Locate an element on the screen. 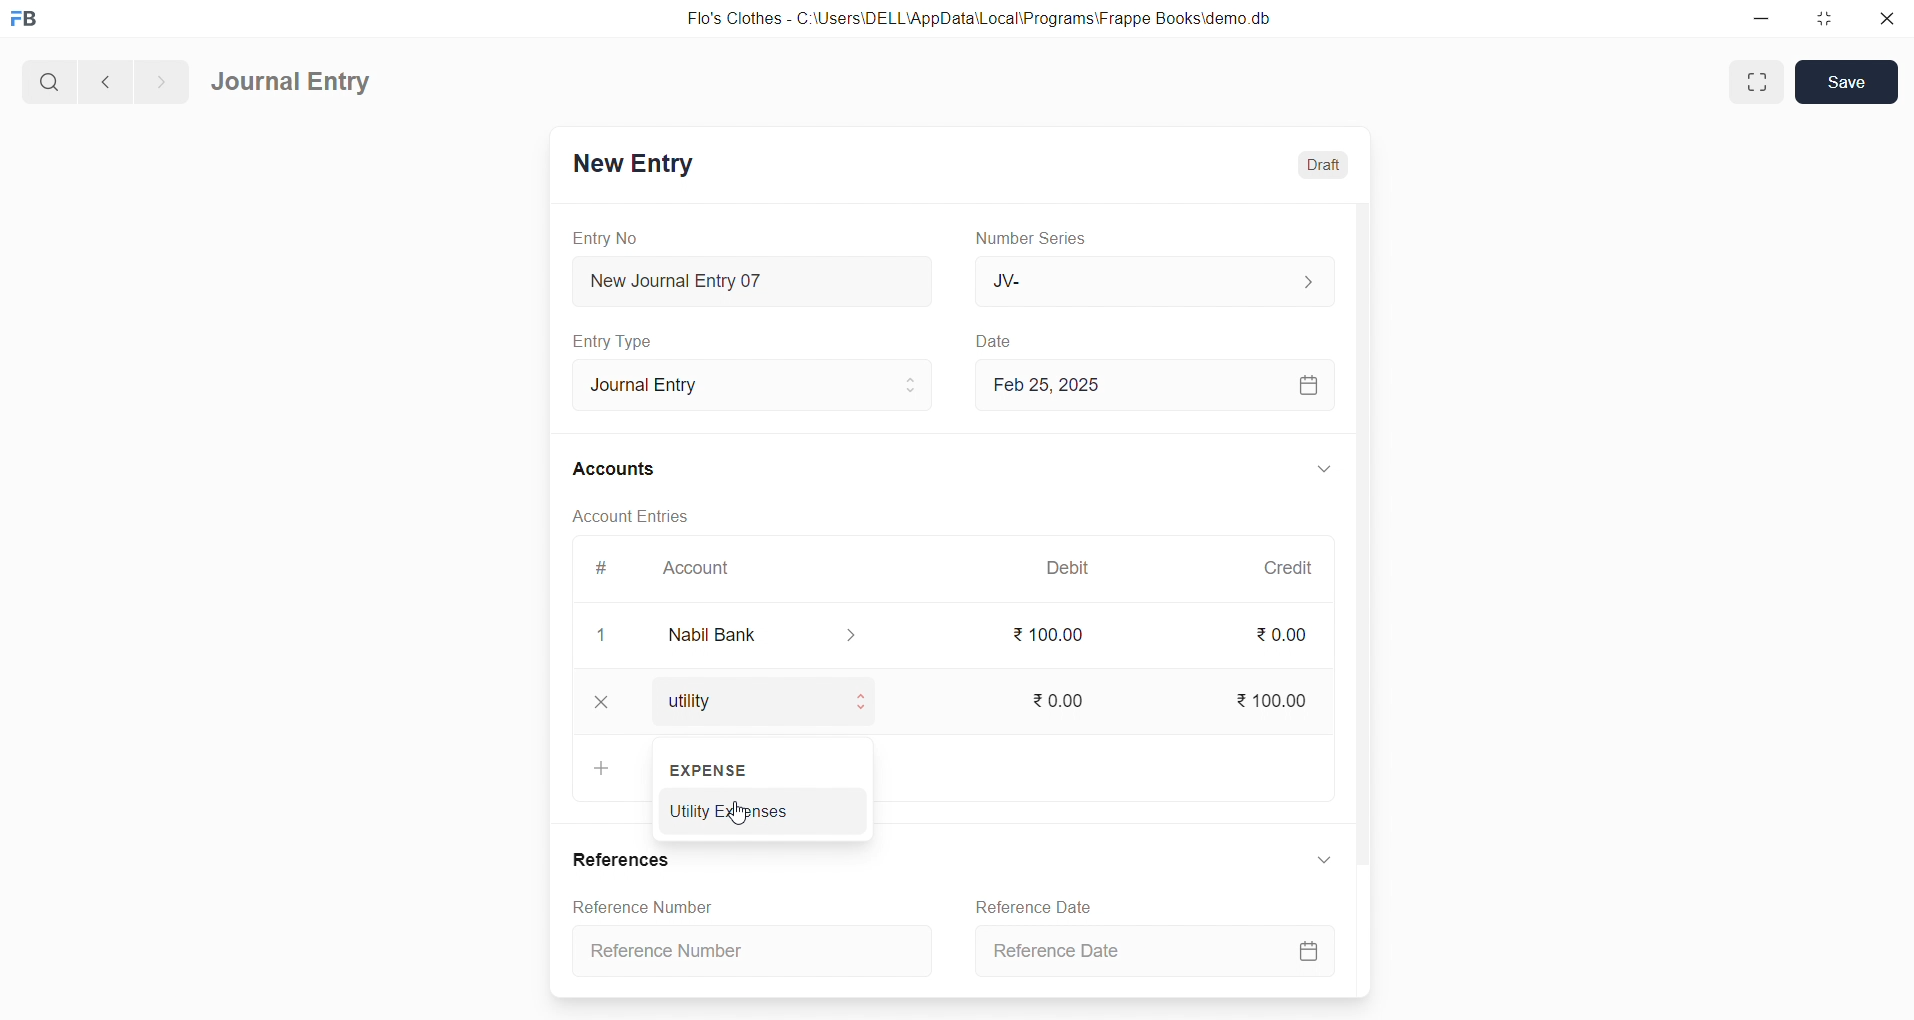  Reference Number is located at coordinates (636, 906).